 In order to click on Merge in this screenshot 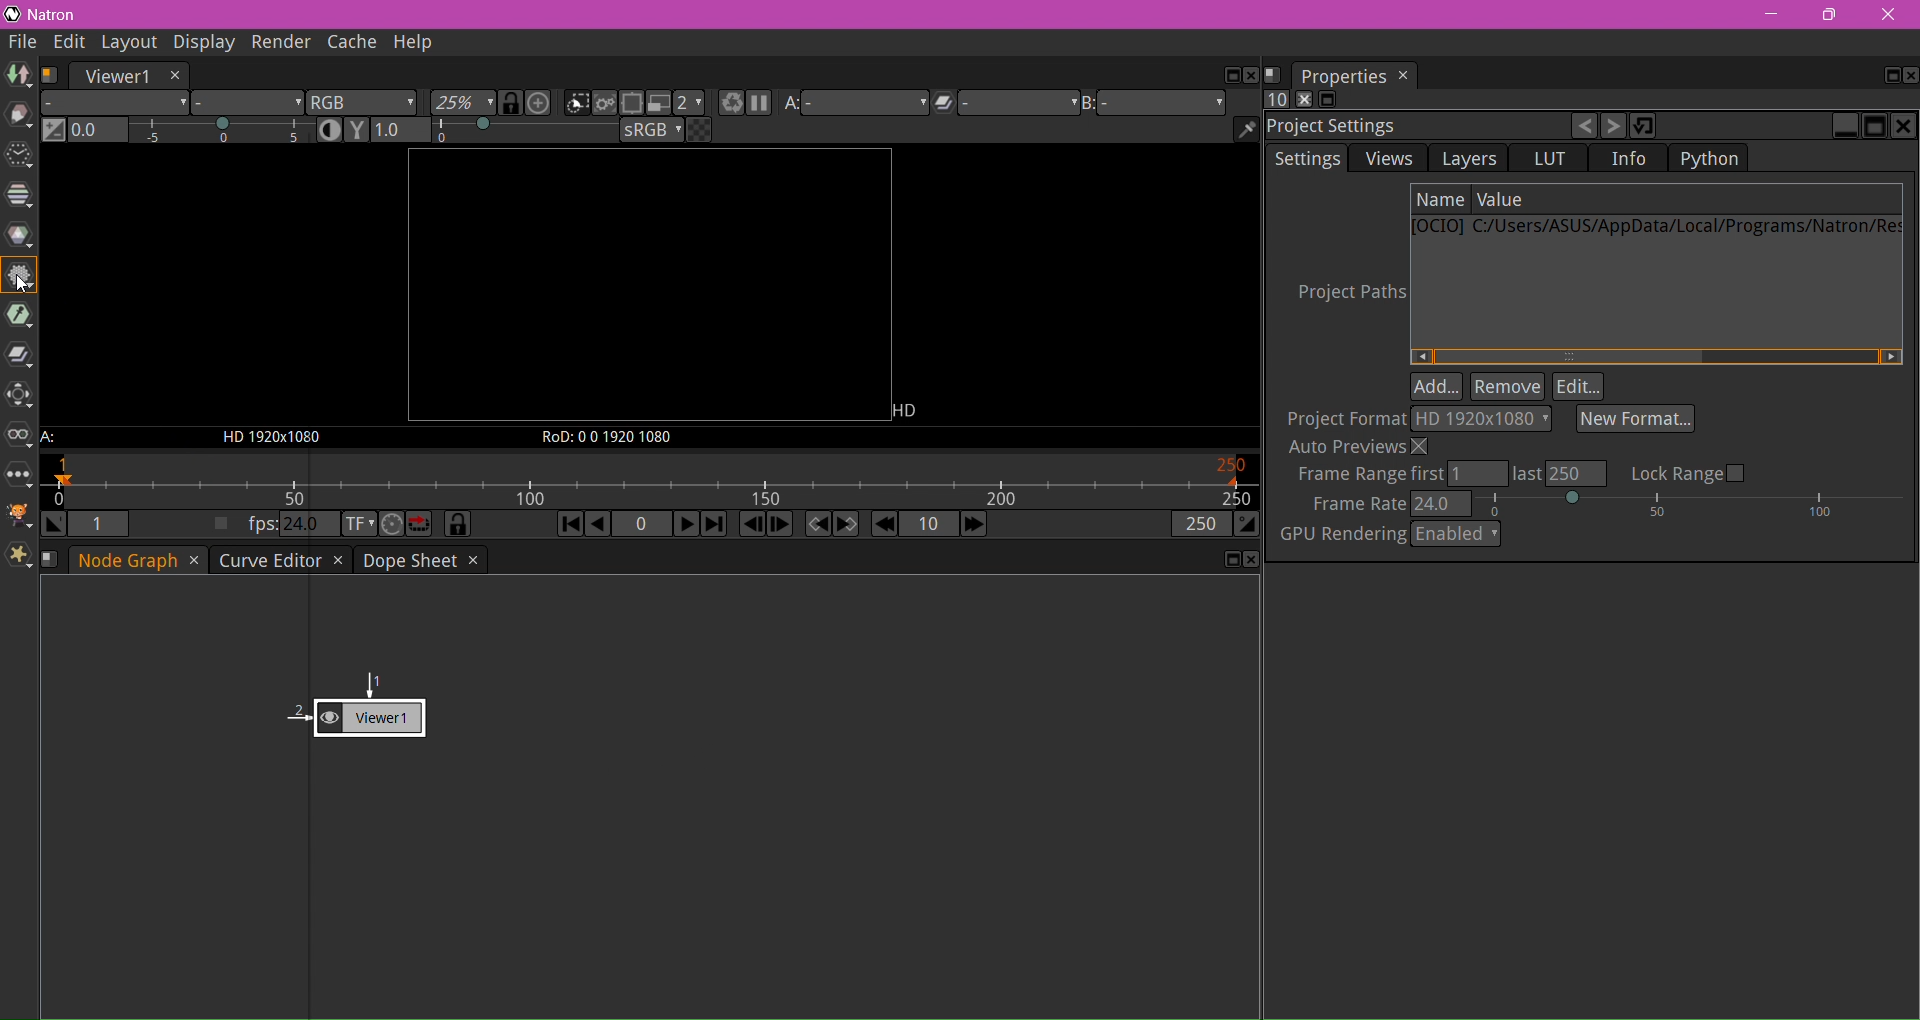, I will do `click(19, 357)`.